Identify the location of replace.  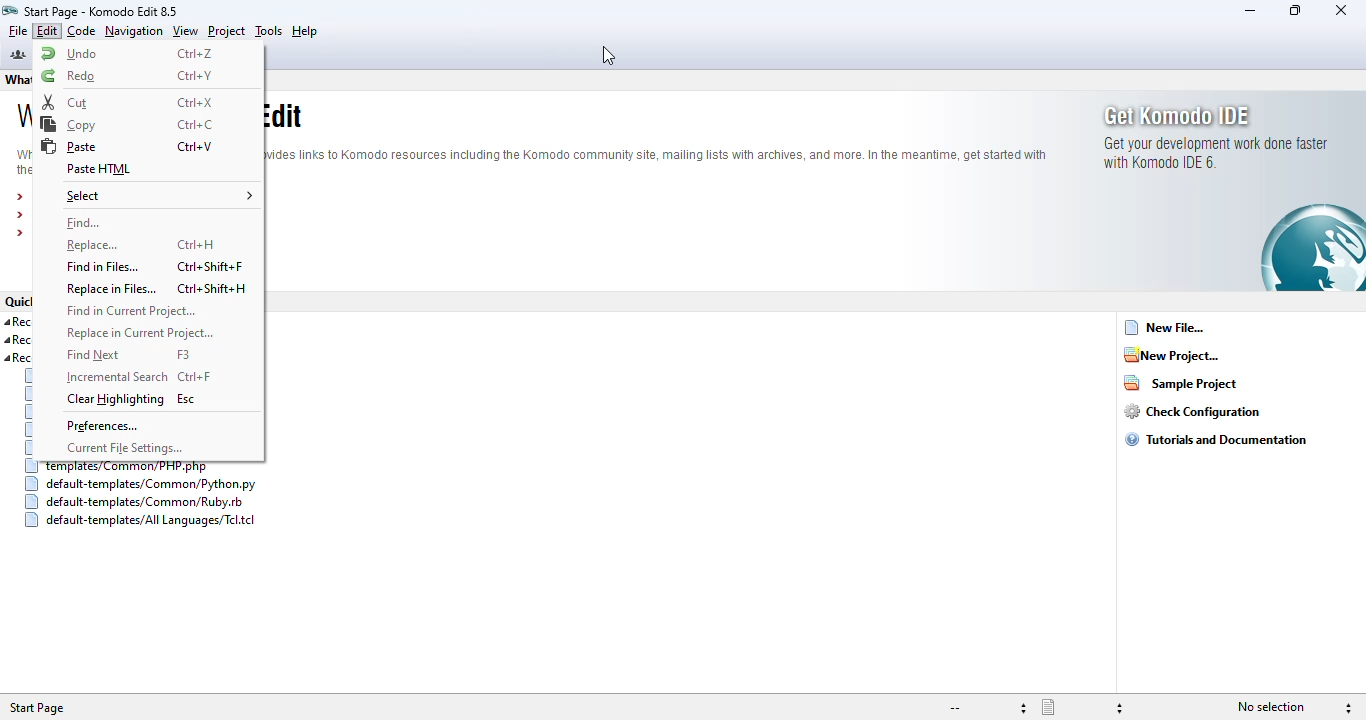
(91, 245).